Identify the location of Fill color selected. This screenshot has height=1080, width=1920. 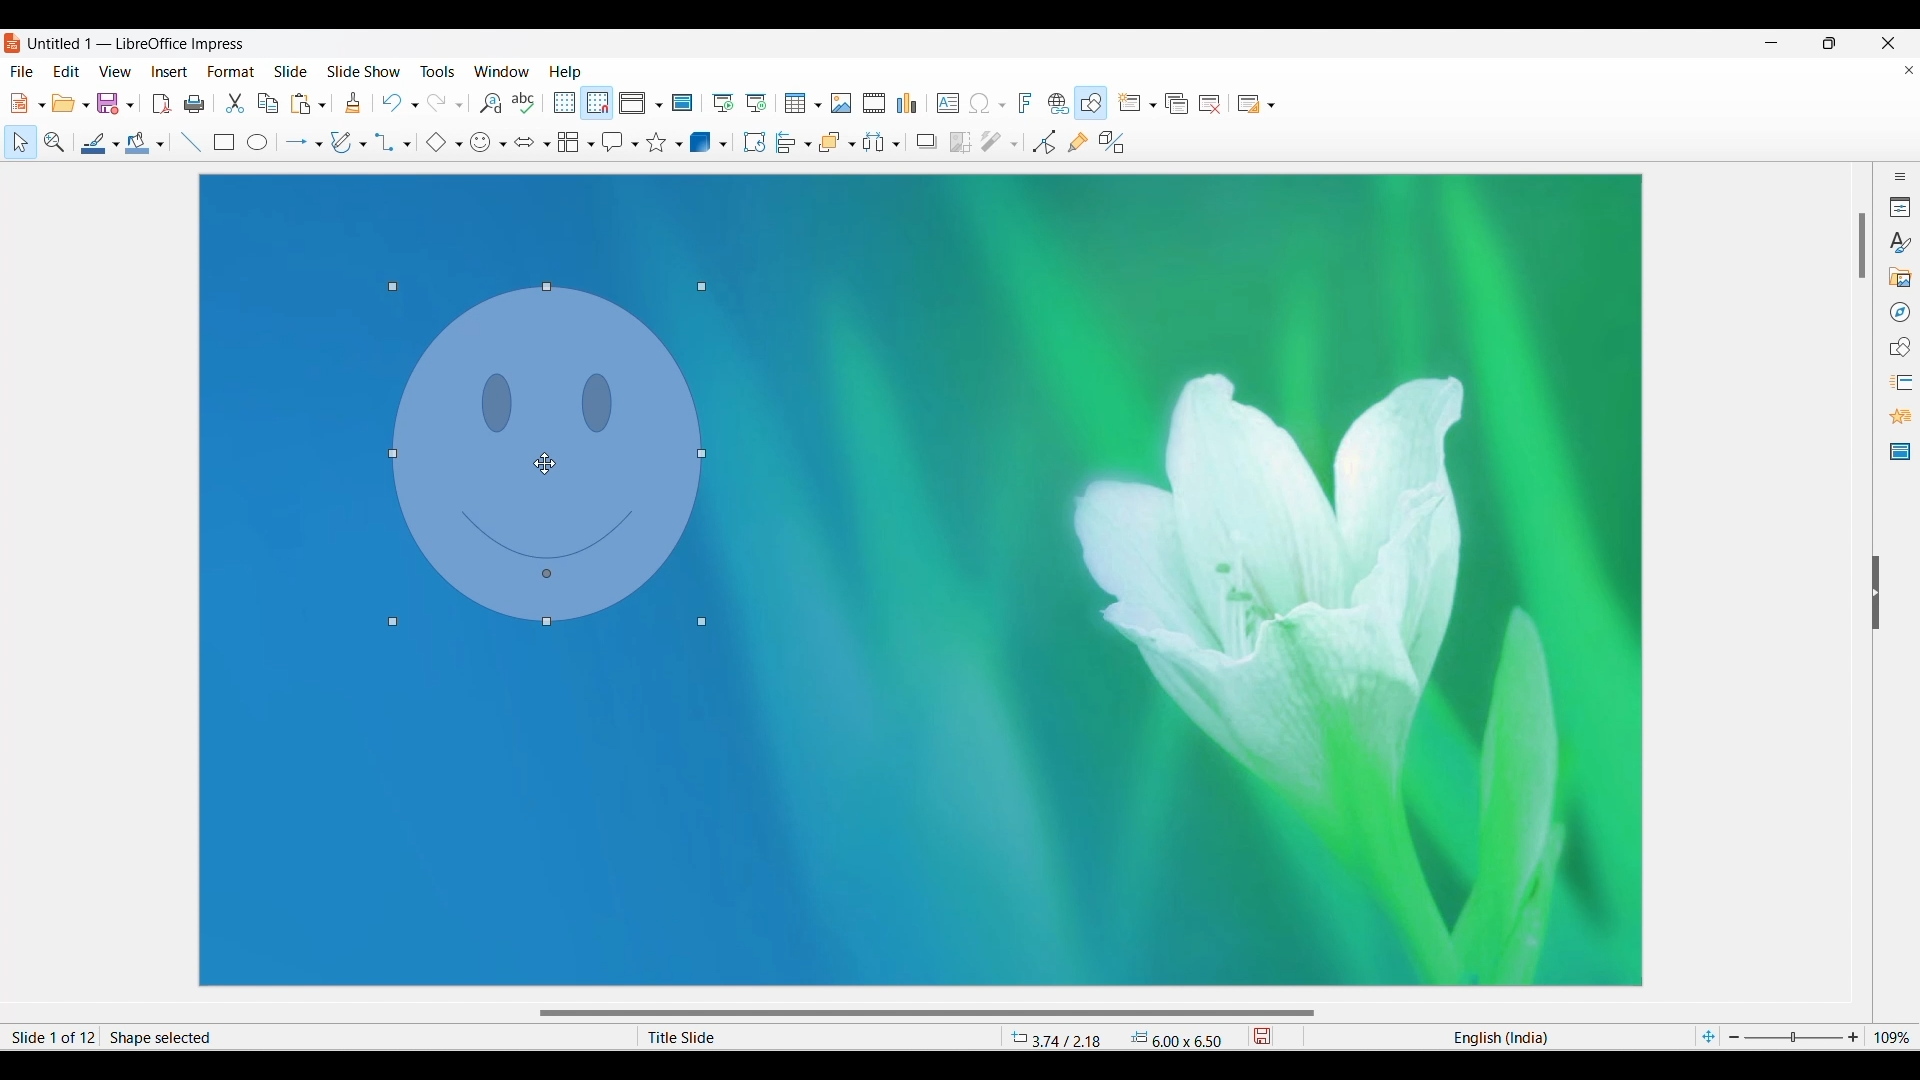
(138, 143).